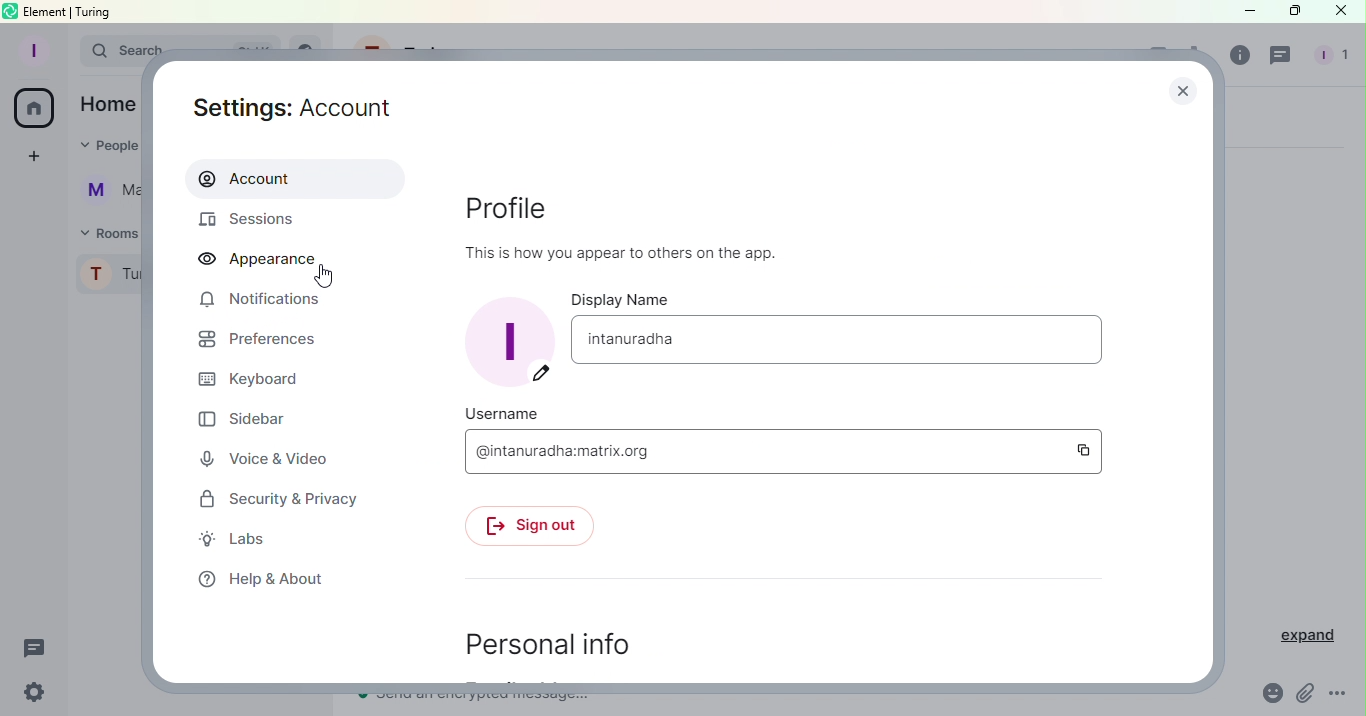  What do you see at coordinates (1294, 12) in the screenshot?
I see `Maximize` at bounding box center [1294, 12].